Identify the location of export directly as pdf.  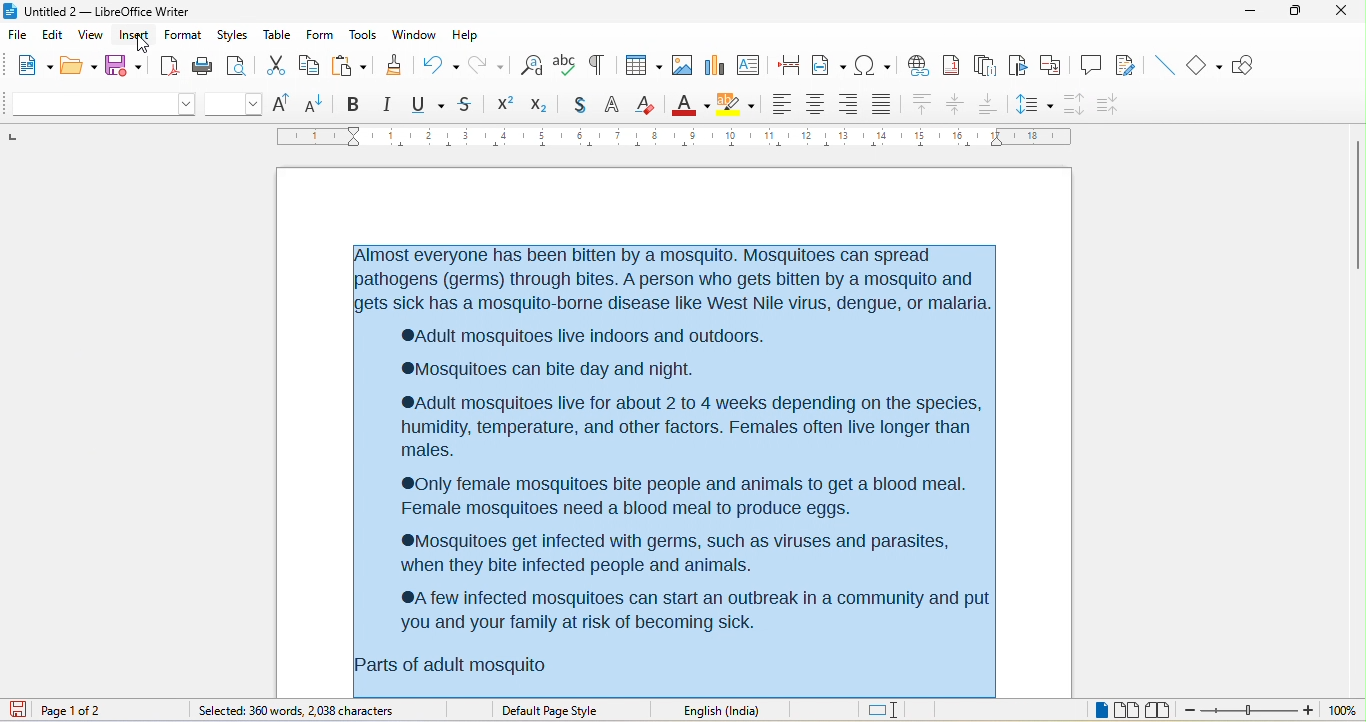
(165, 65).